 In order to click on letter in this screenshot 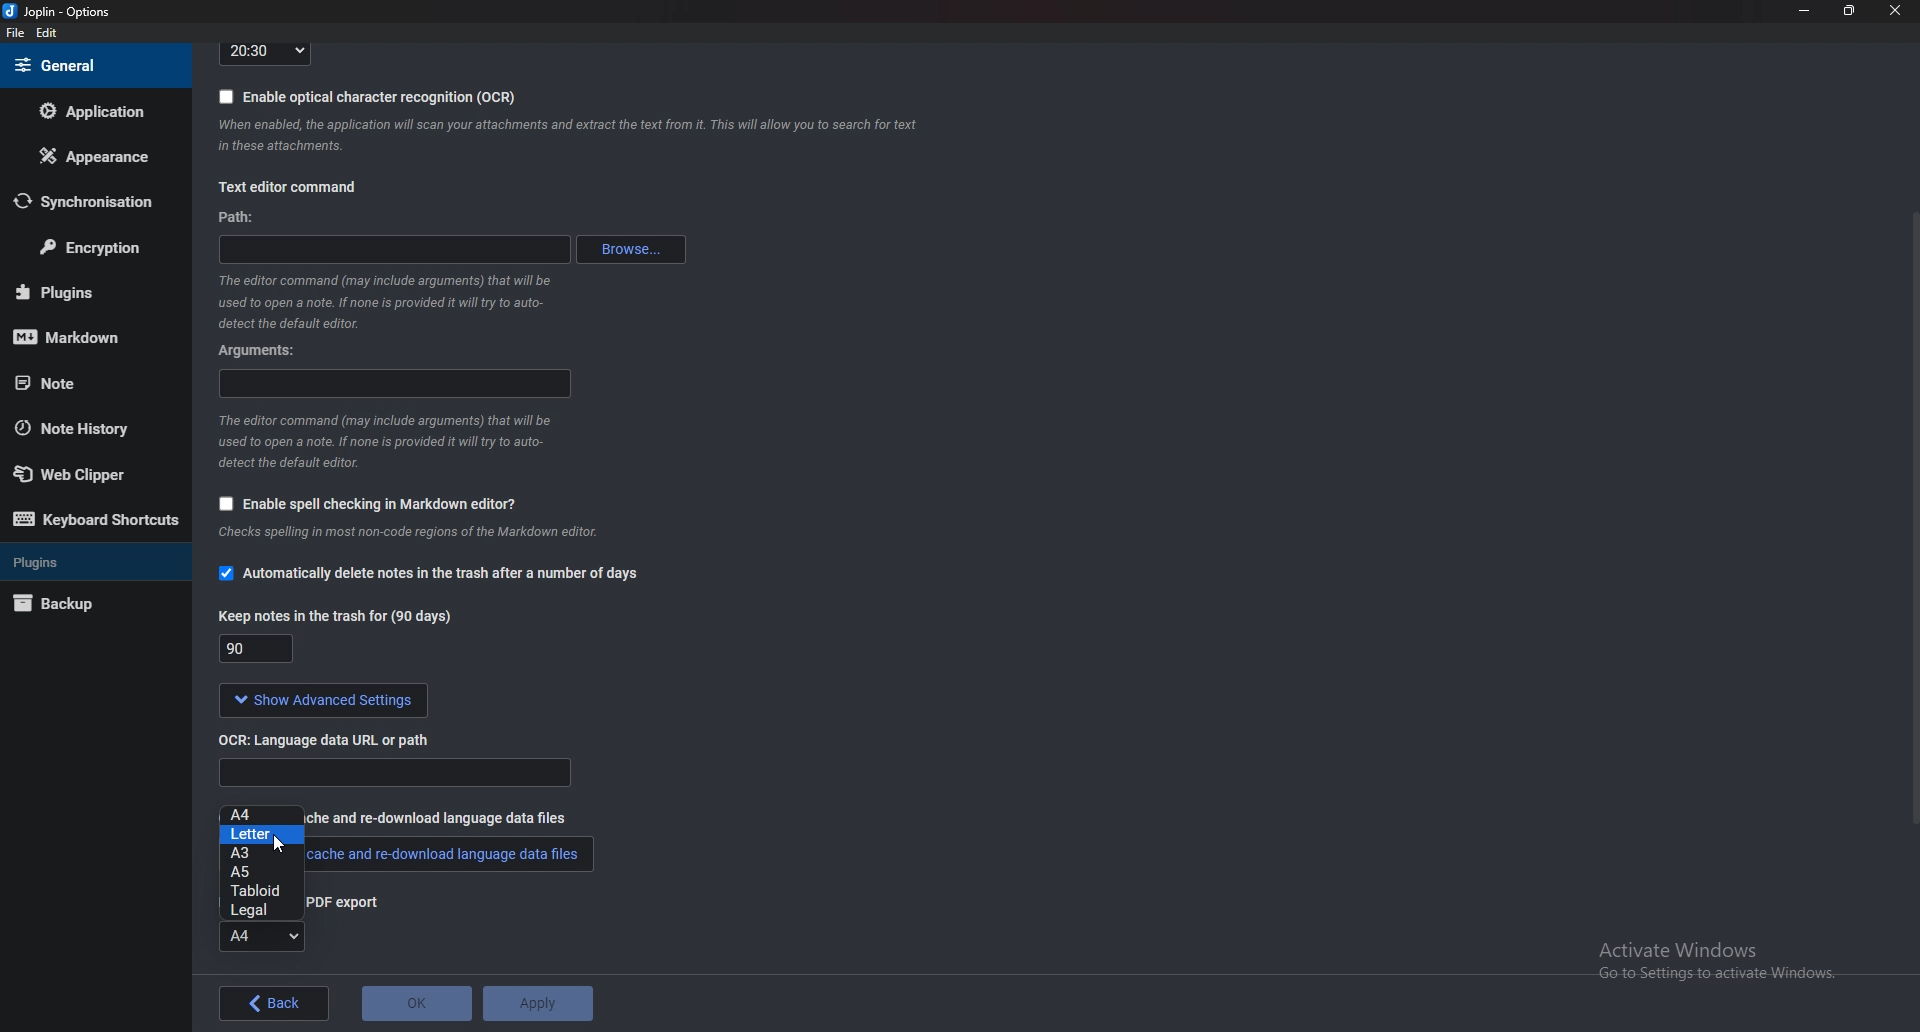, I will do `click(263, 835)`.